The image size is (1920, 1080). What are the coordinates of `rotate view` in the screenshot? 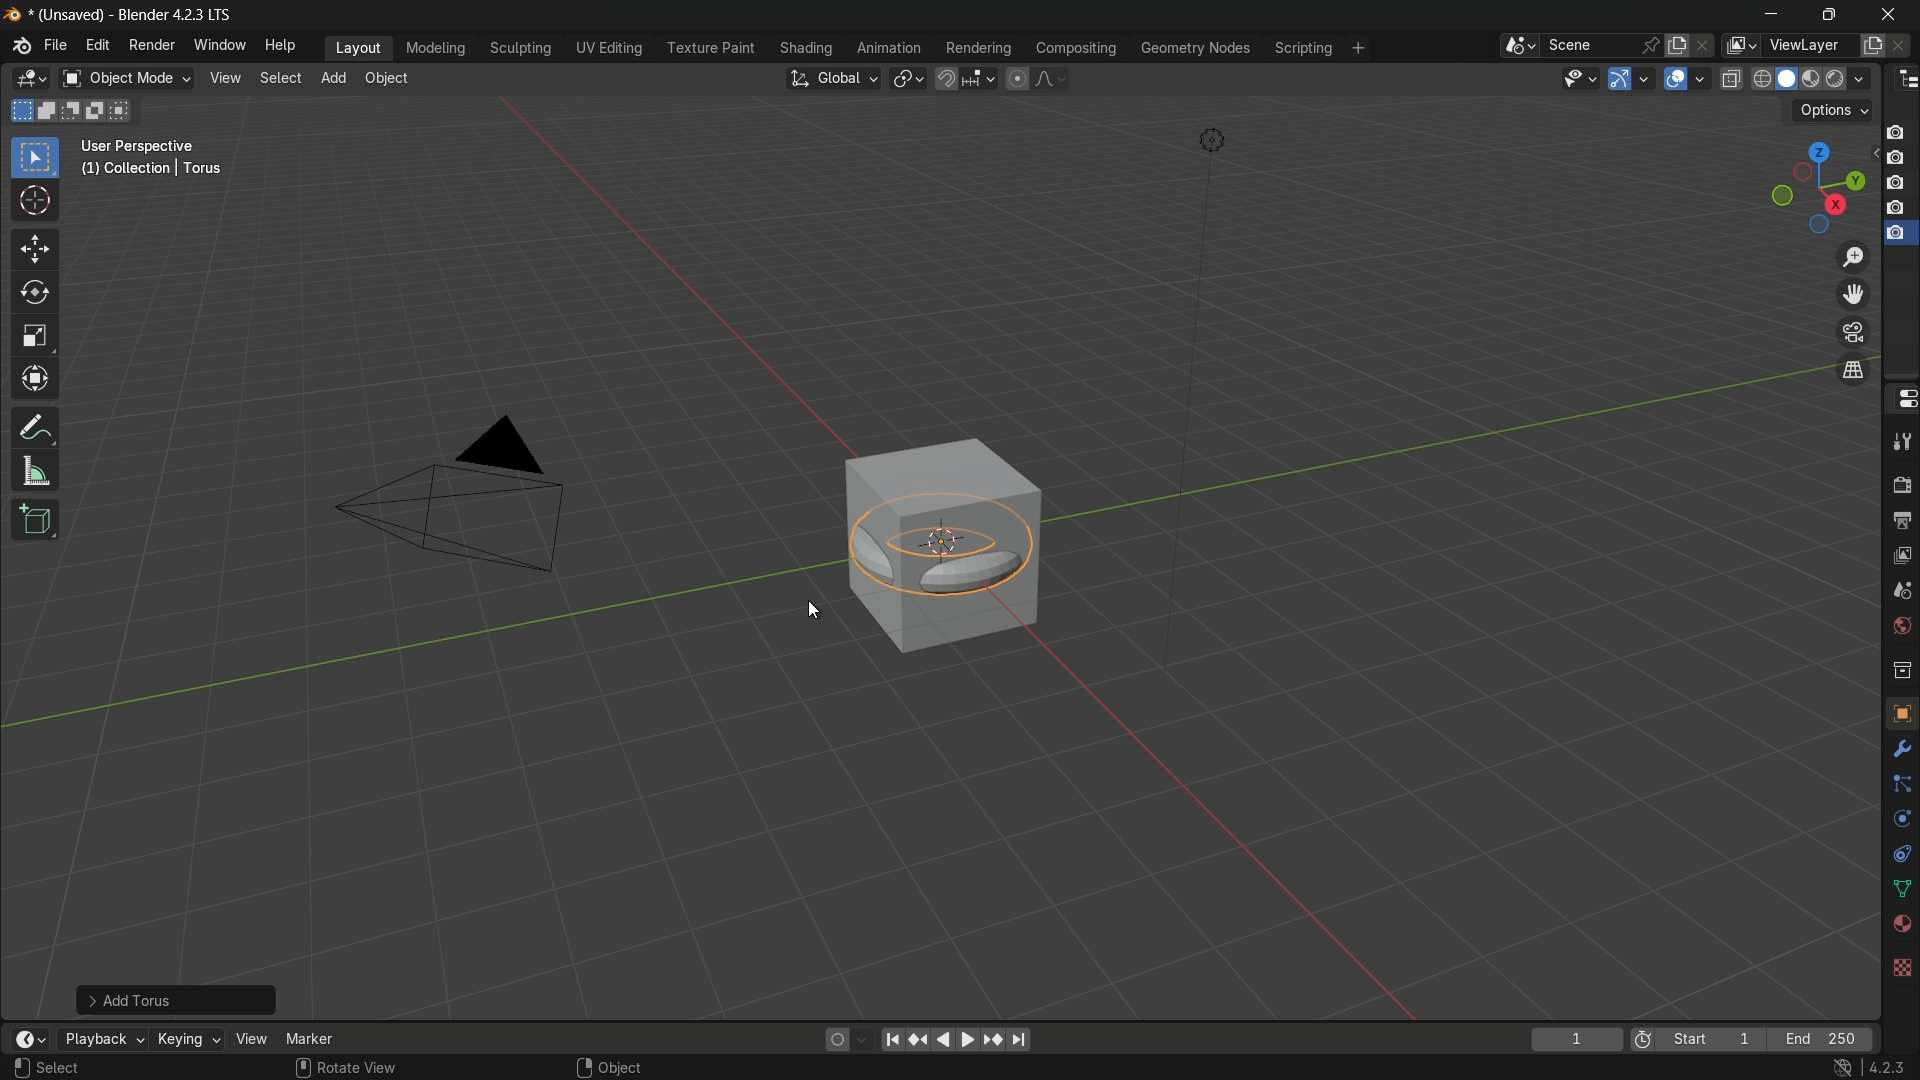 It's located at (360, 1066).